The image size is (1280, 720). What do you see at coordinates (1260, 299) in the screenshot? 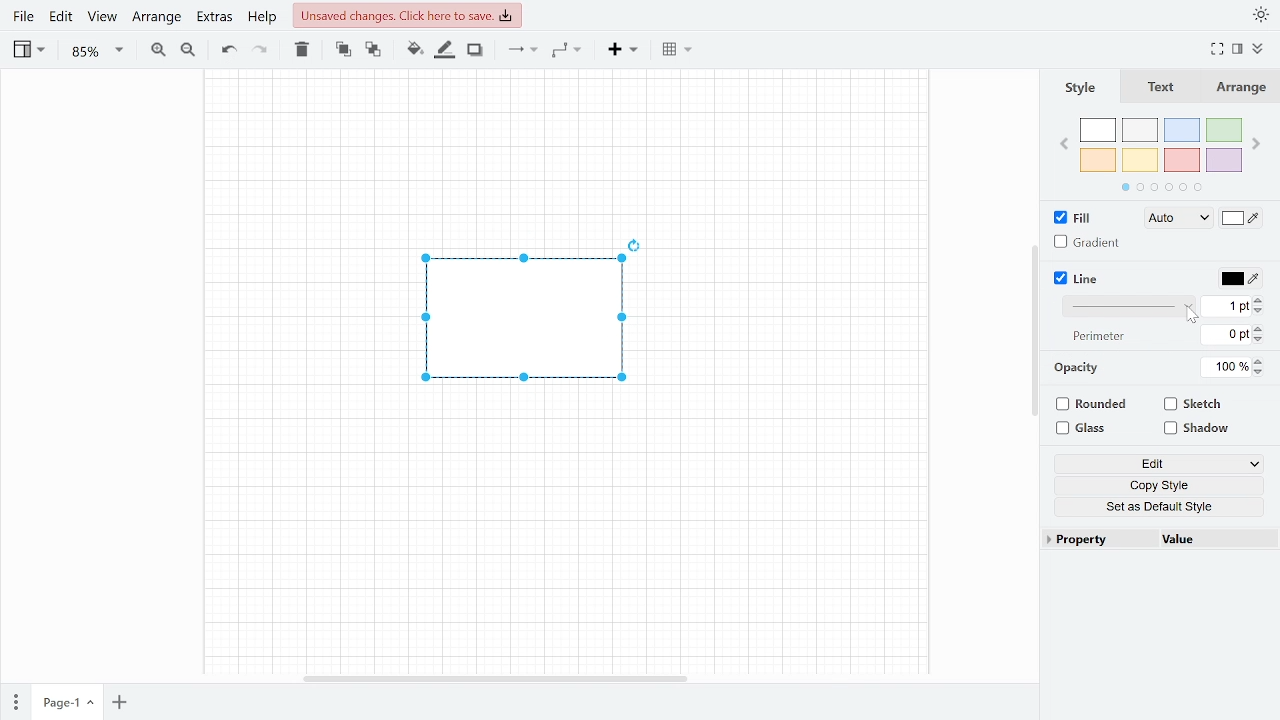
I see `Increase linewidth` at bounding box center [1260, 299].